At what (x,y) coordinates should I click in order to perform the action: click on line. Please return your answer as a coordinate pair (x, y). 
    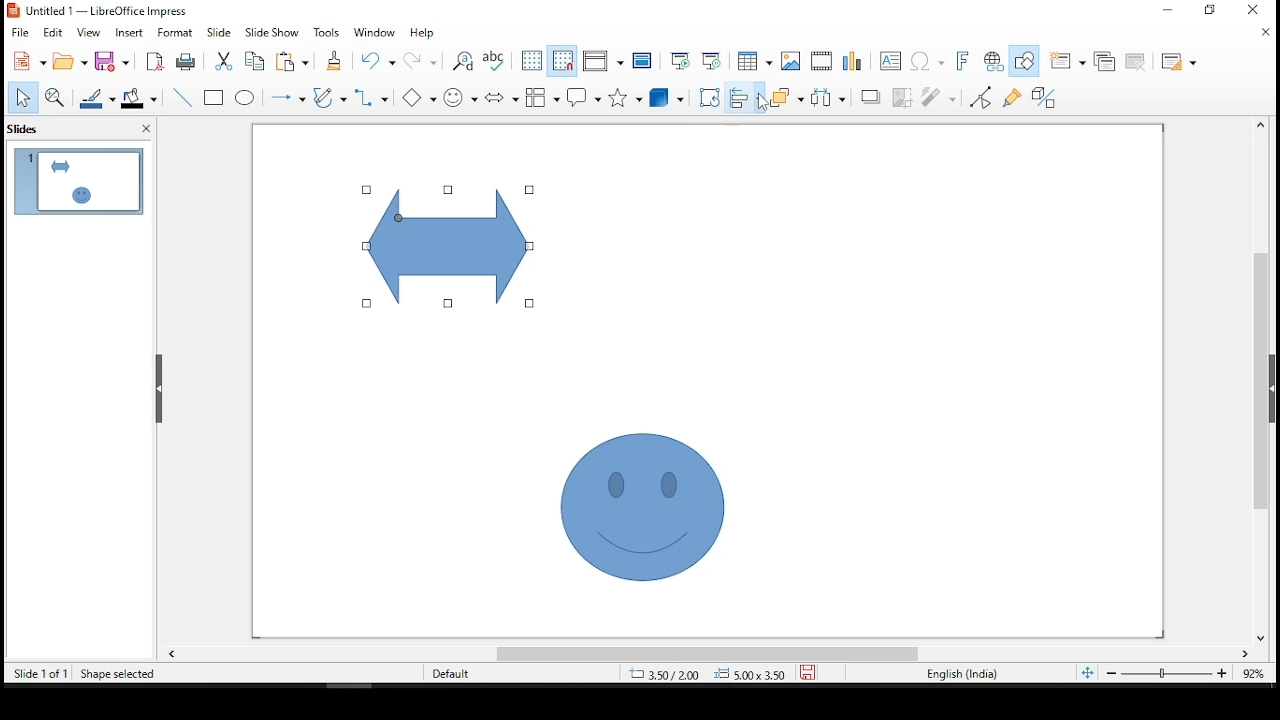
    Looking at the image, I should click on (182, 98).